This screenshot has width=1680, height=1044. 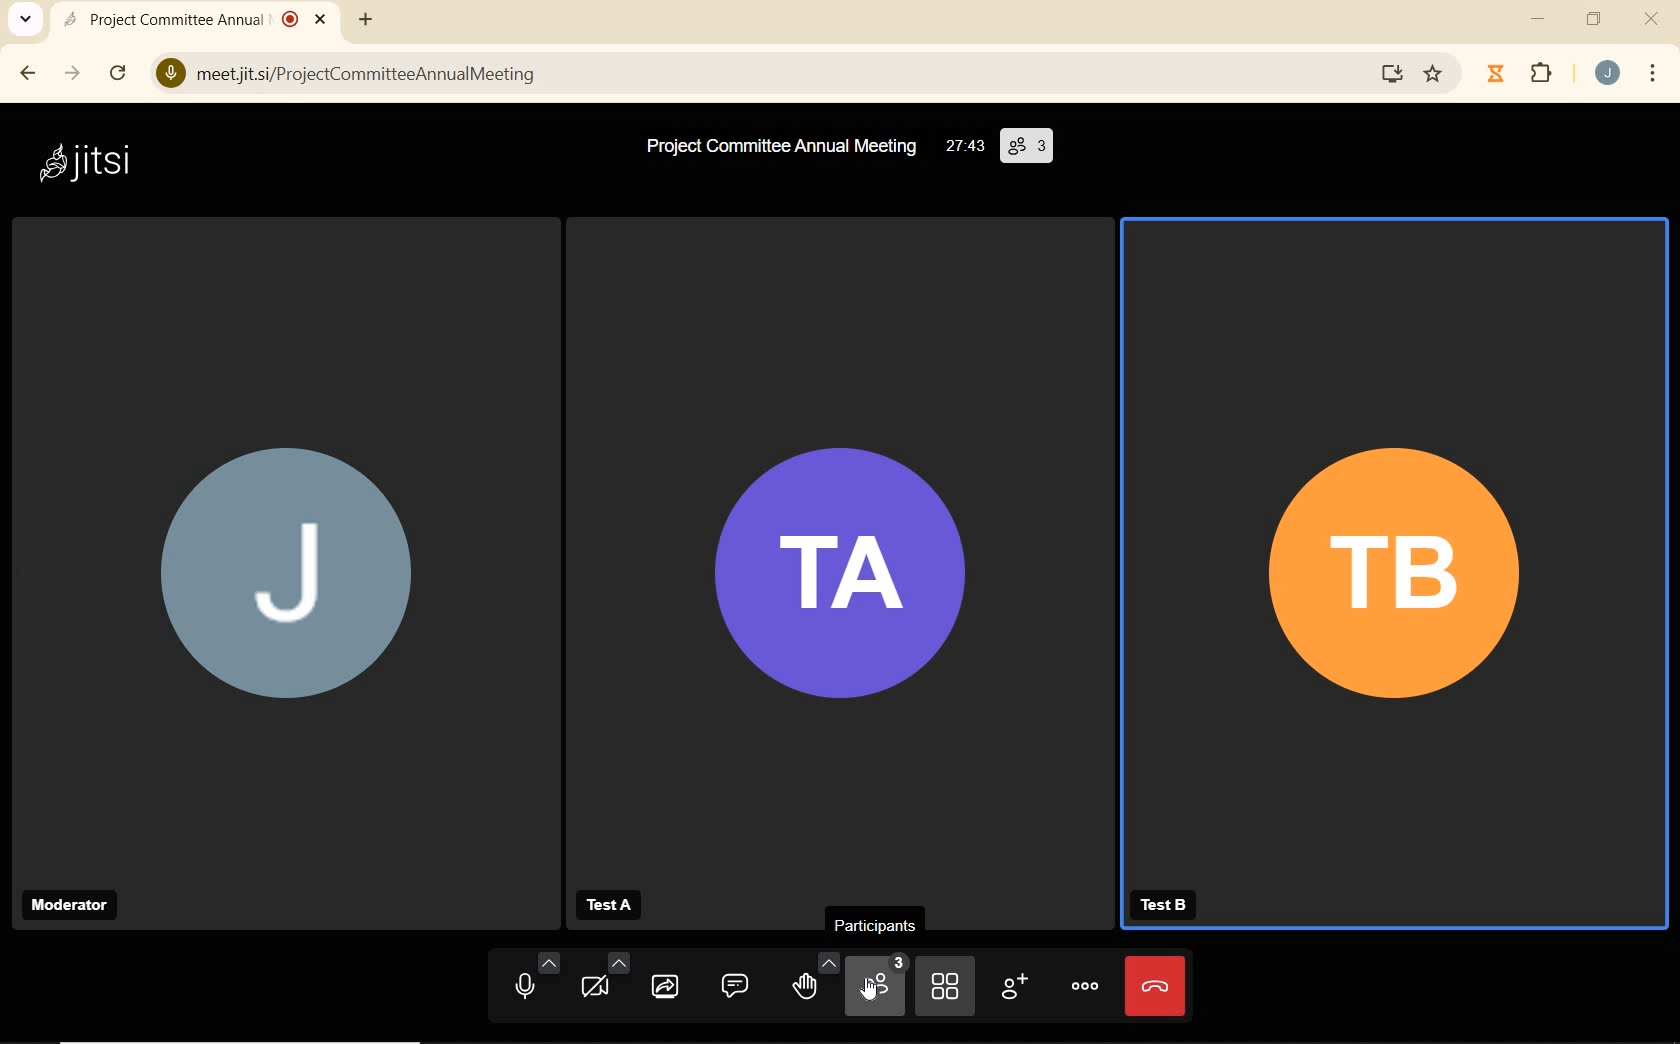 I want to click on TestB, so click(x=1161, y=903).